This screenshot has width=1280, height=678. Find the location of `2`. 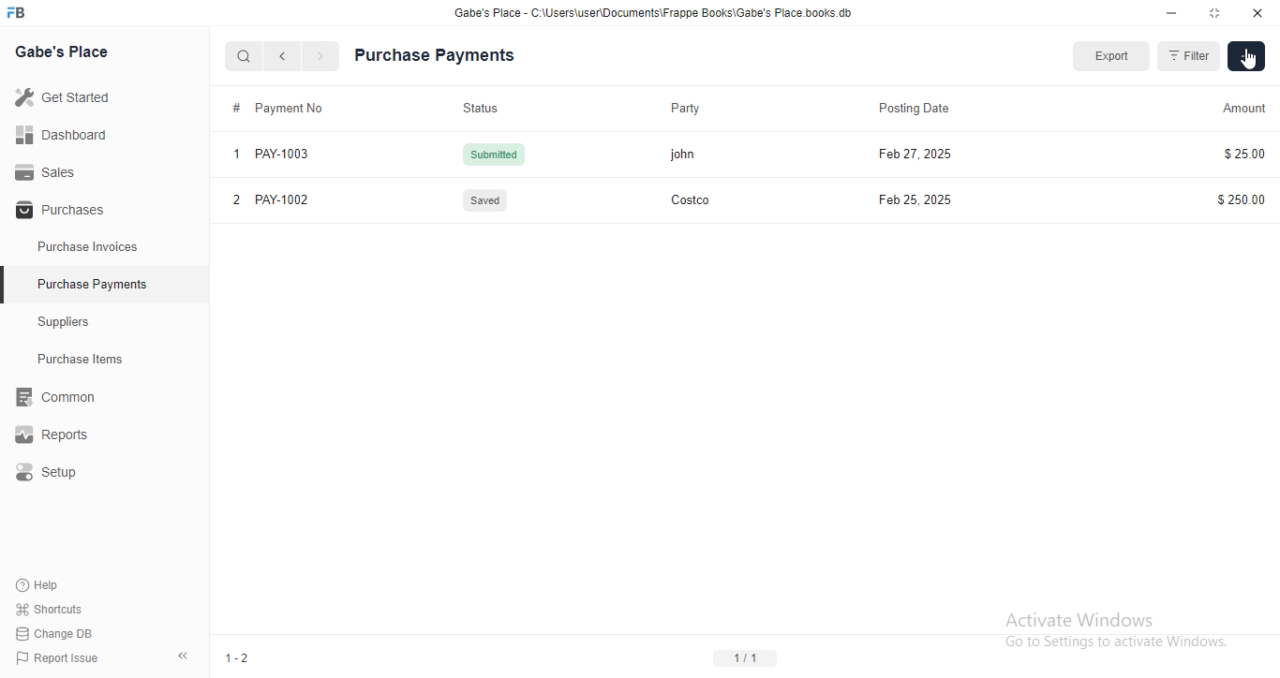

2 is located at coordinates (237, 199).